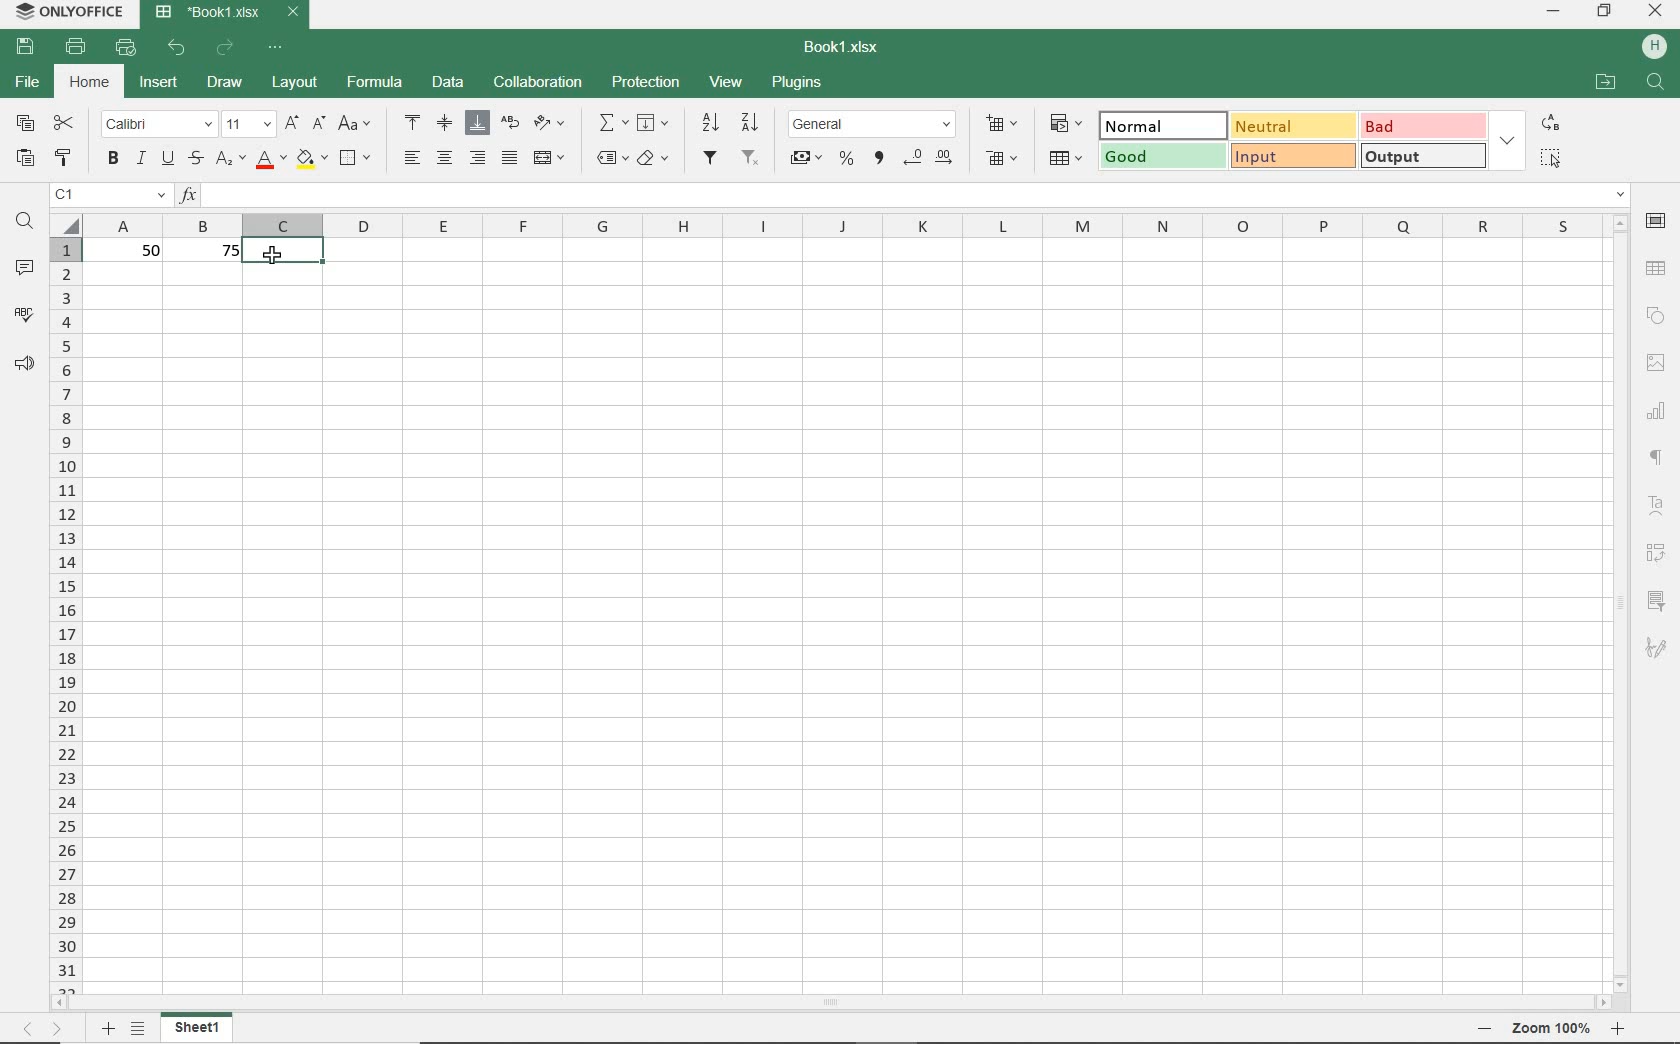  I want to click on align bottom, so click(474, 122).